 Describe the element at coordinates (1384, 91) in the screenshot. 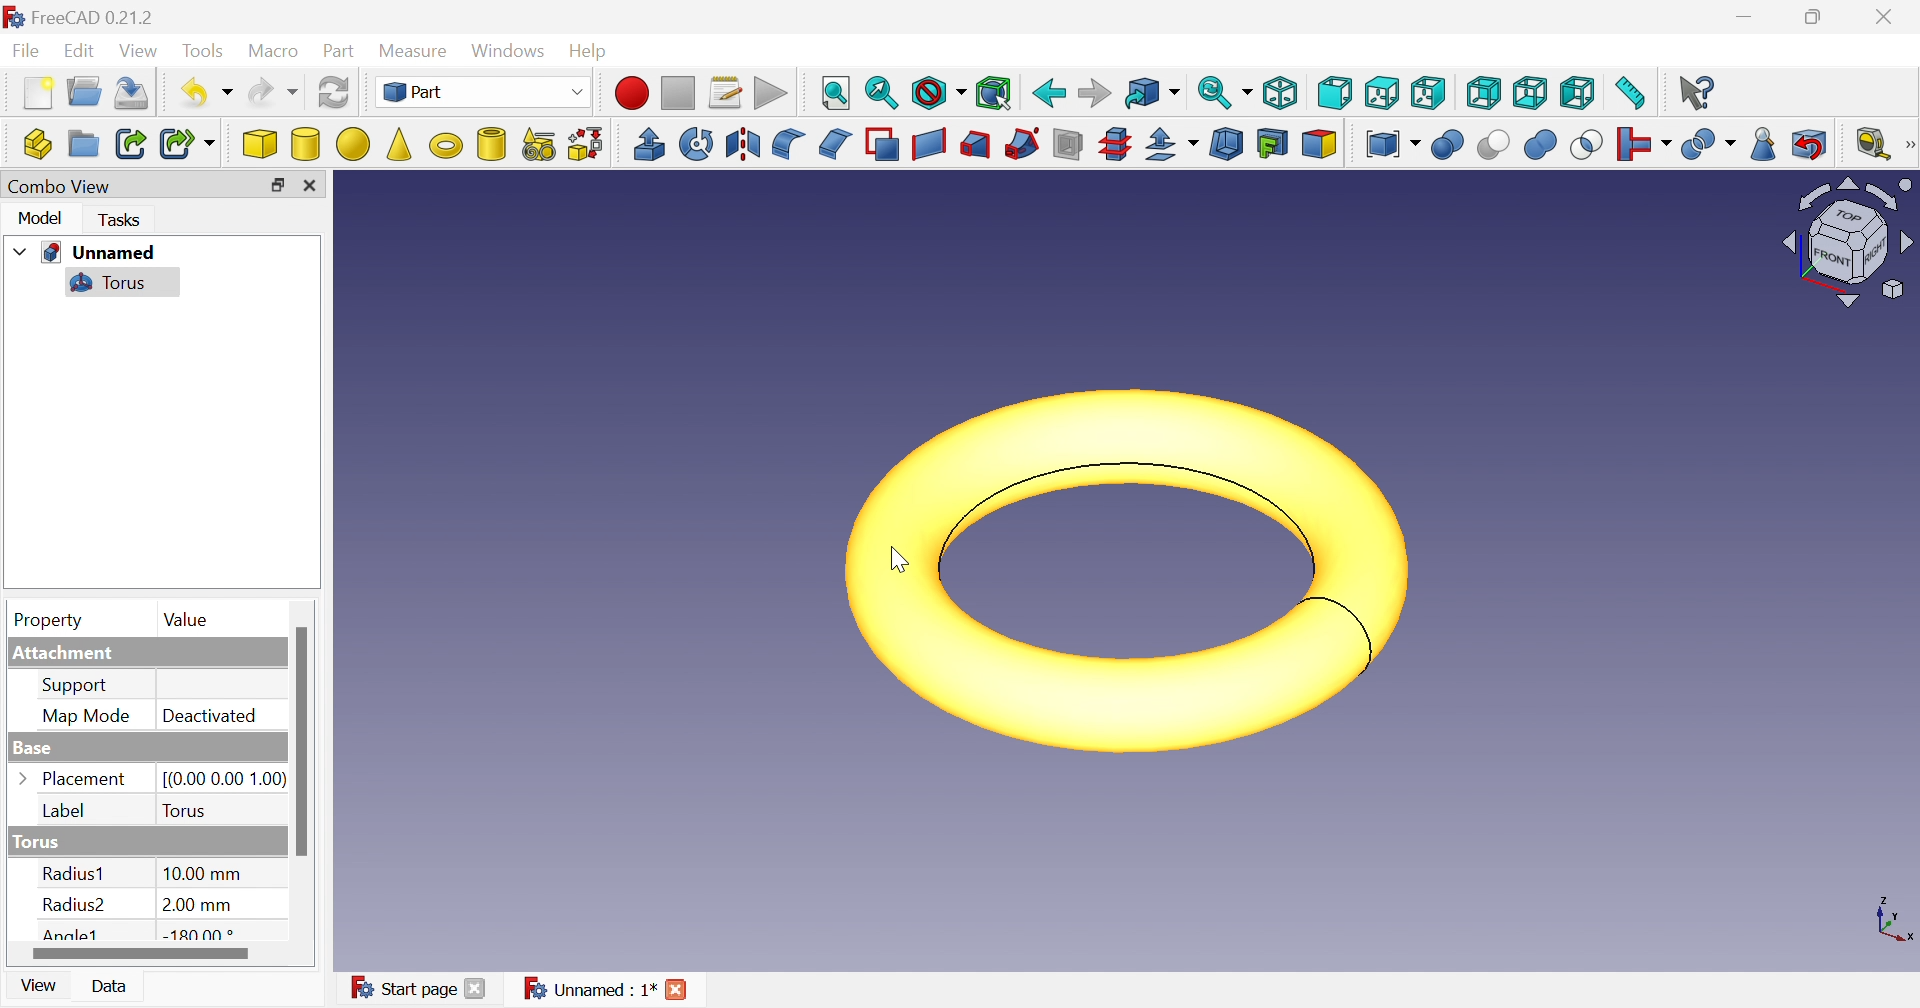

I see `Top` at that location.